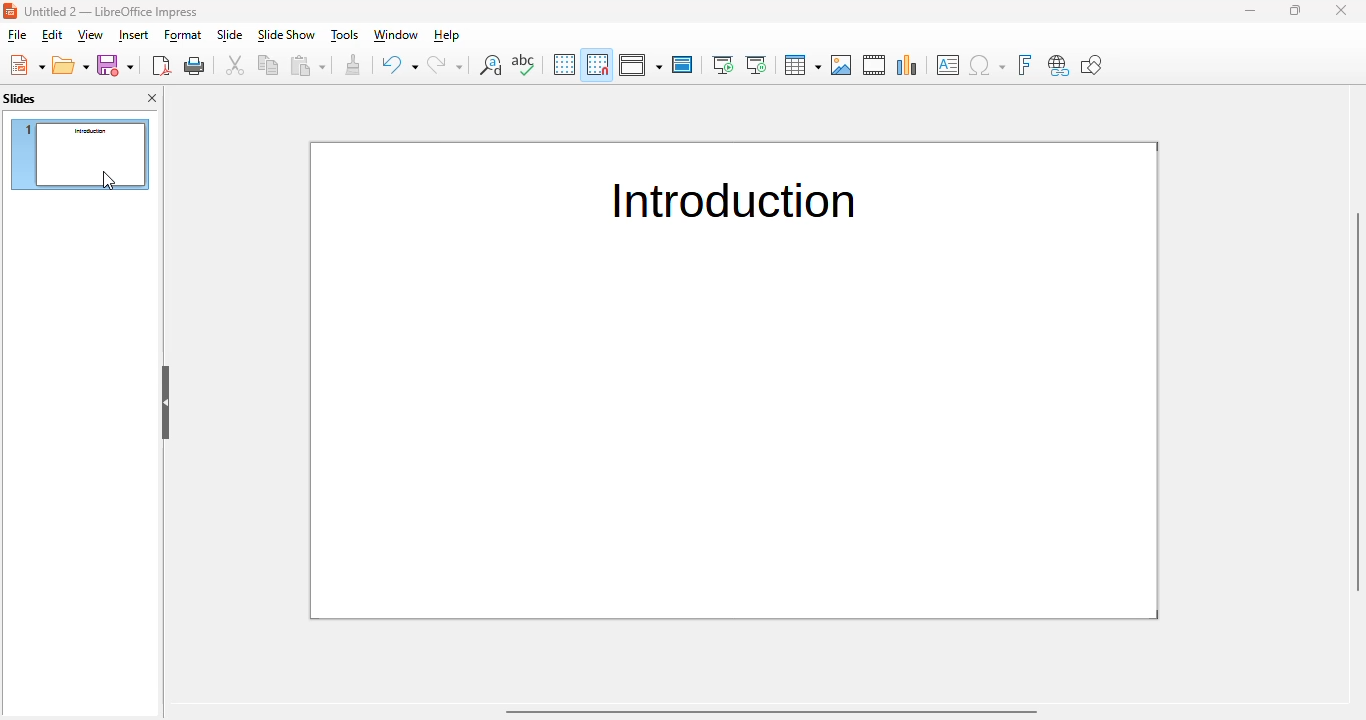 Image resolution: width=1366 pixels, height=720 pixels. I want to click on open, so click(71, 65).